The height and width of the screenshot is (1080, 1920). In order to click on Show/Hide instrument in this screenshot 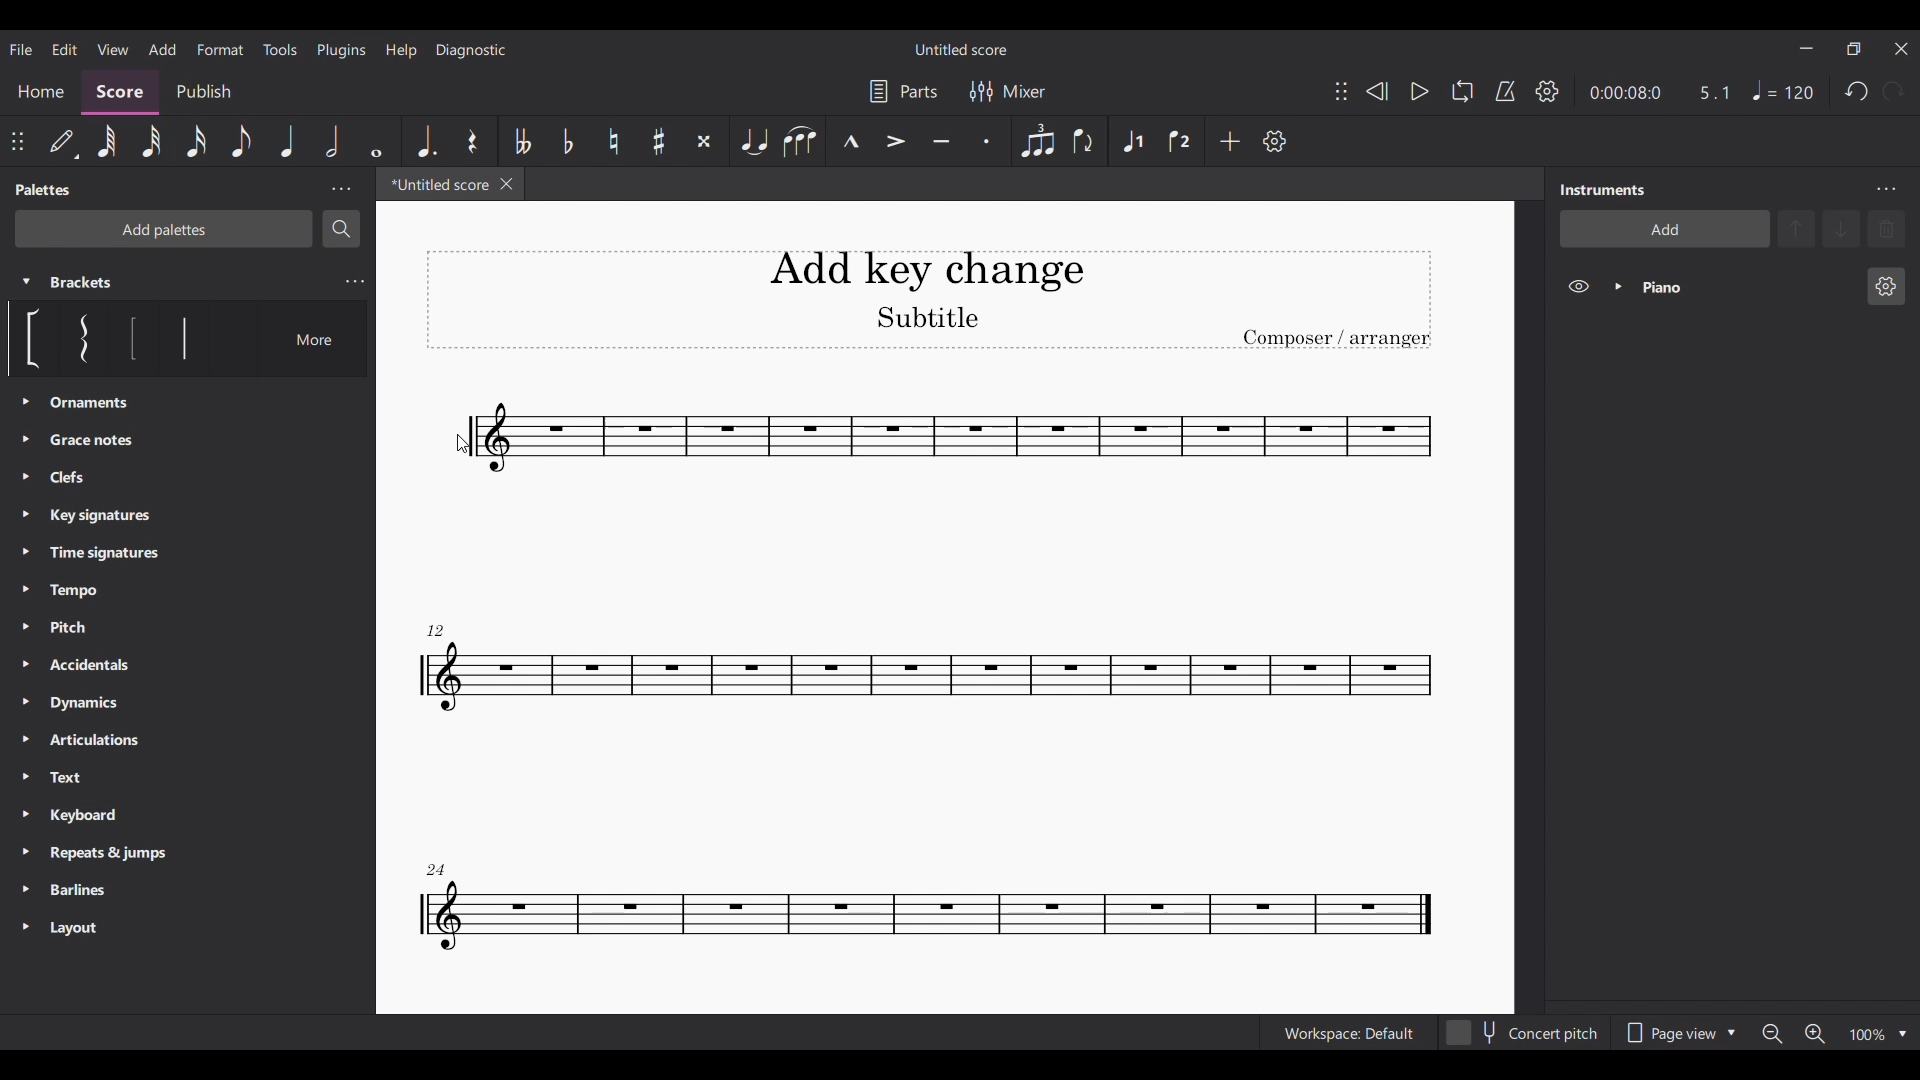, I will do `click(1579, 286)`.